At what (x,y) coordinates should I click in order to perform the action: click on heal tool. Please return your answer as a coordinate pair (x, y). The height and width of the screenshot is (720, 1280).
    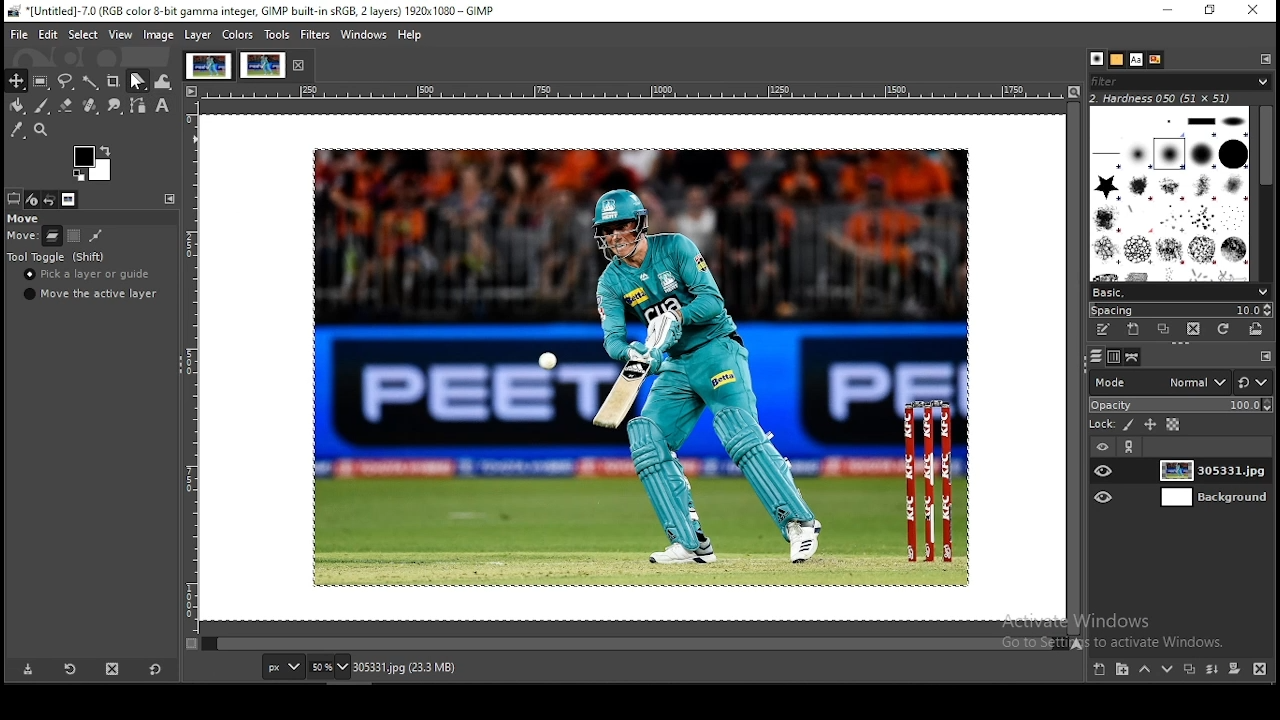
    Looking at the image, I should click on (91, 106).